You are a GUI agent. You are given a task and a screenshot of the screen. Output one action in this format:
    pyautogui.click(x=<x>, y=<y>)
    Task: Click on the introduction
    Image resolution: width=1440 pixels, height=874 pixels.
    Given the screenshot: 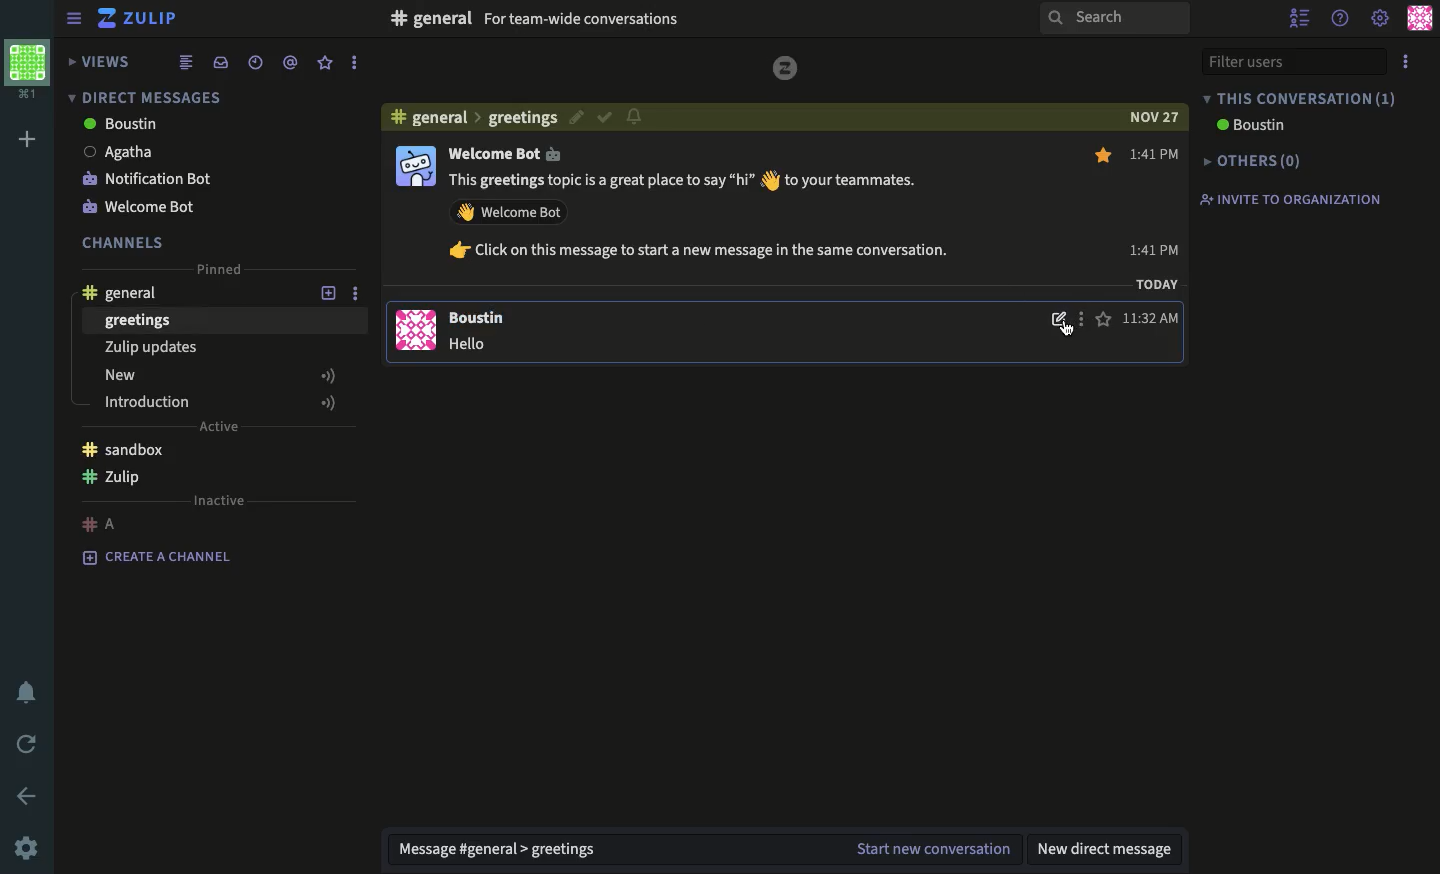 What is the action you would take?
    pyautogui.click(x=222, y=402)
    